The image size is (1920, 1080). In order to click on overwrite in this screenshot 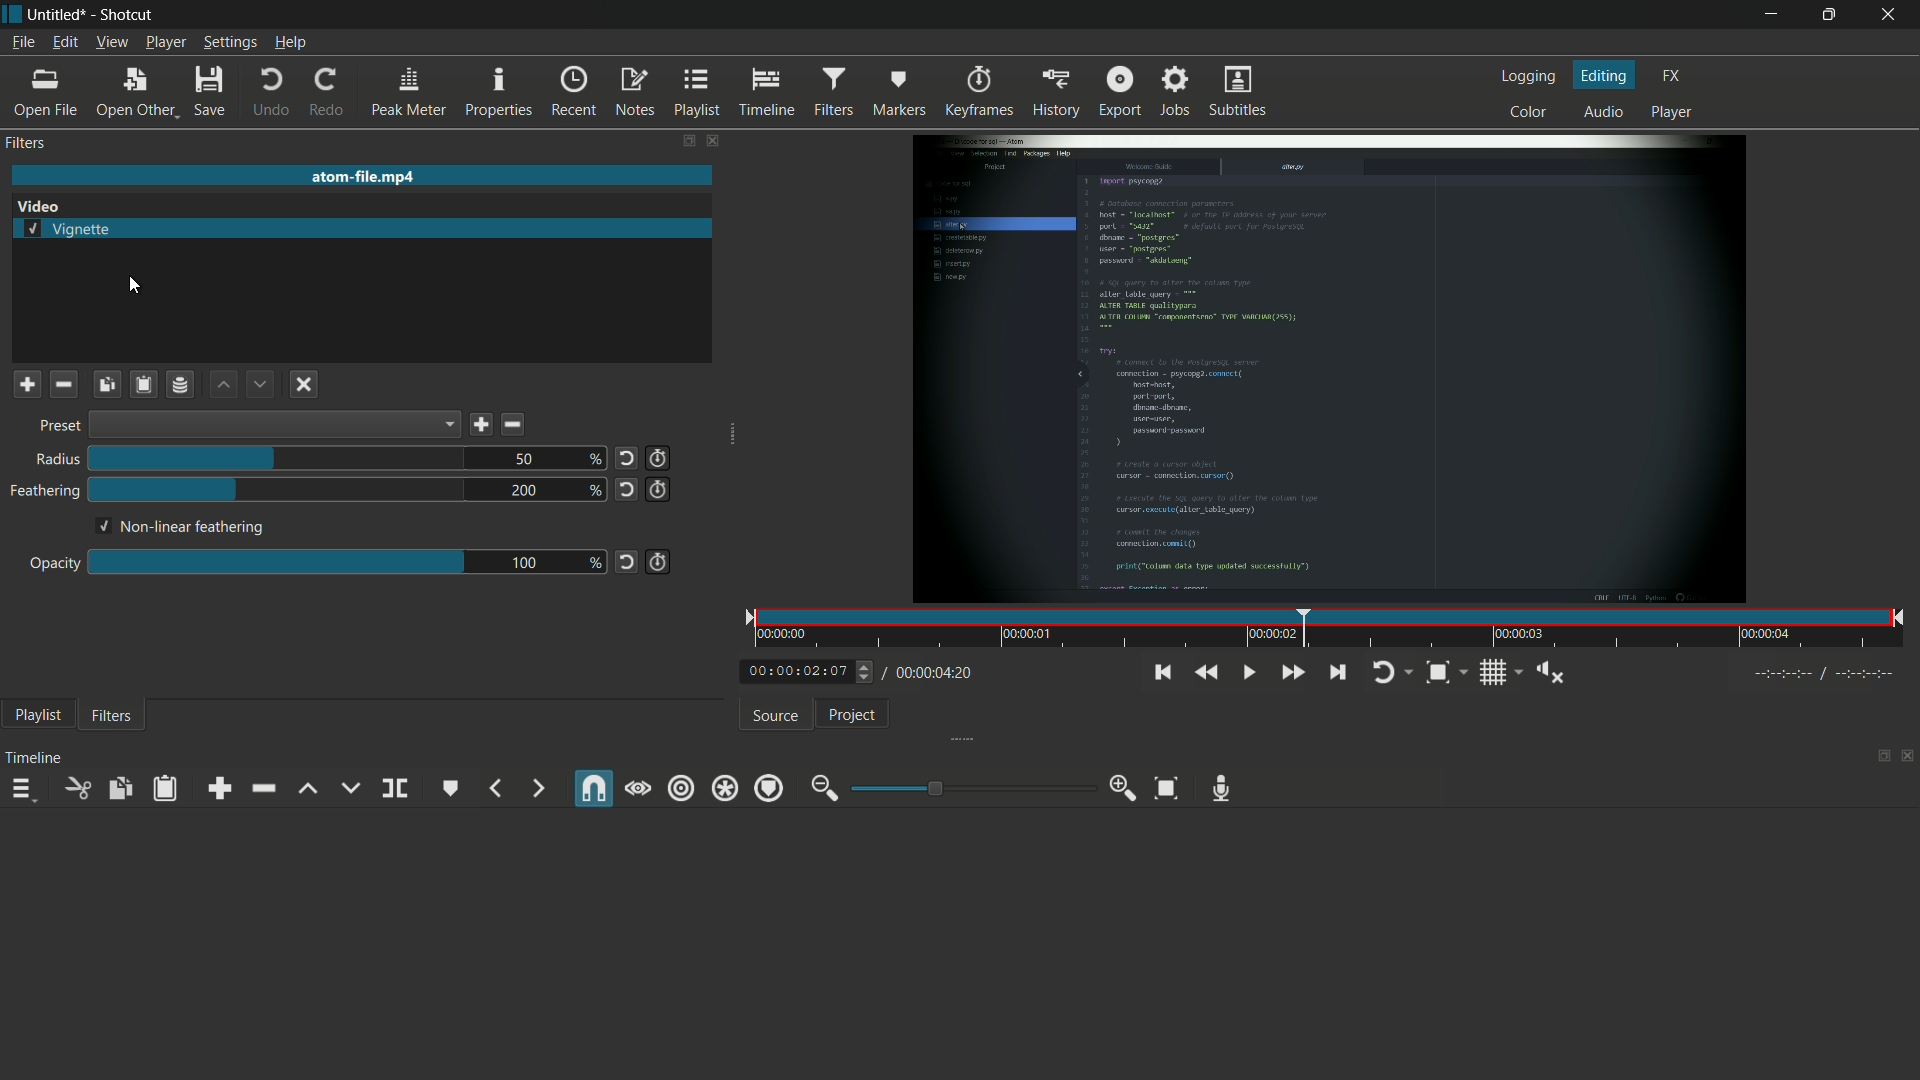, I will do `click(350, 787)`.